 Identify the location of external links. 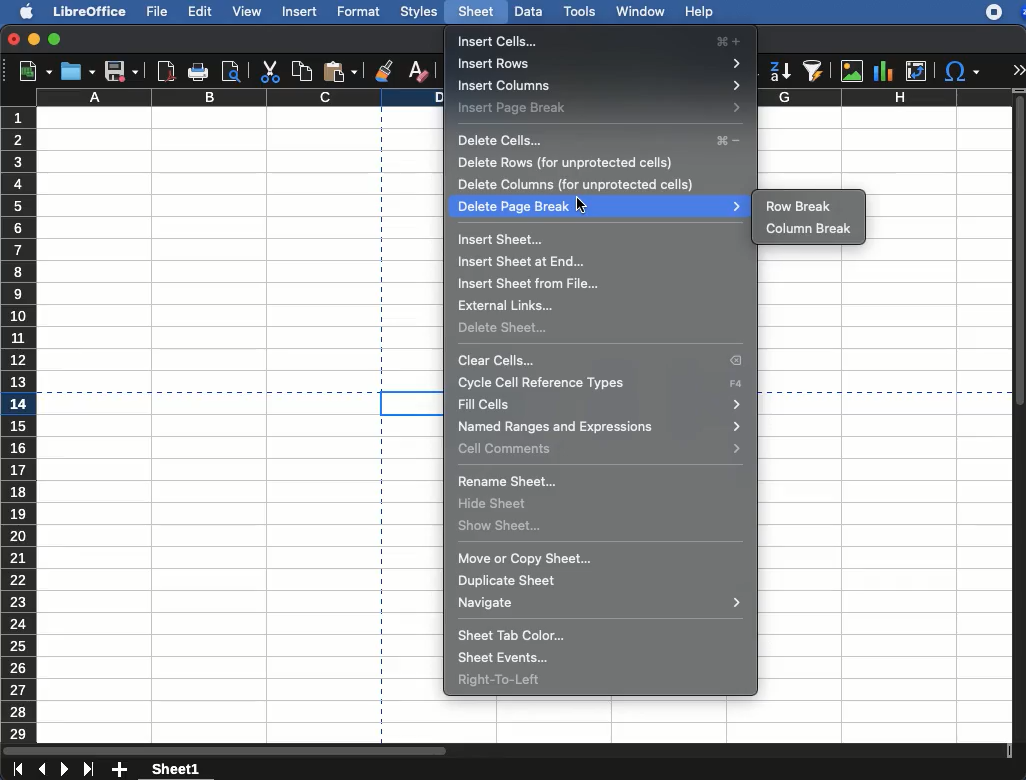
(512, 305).